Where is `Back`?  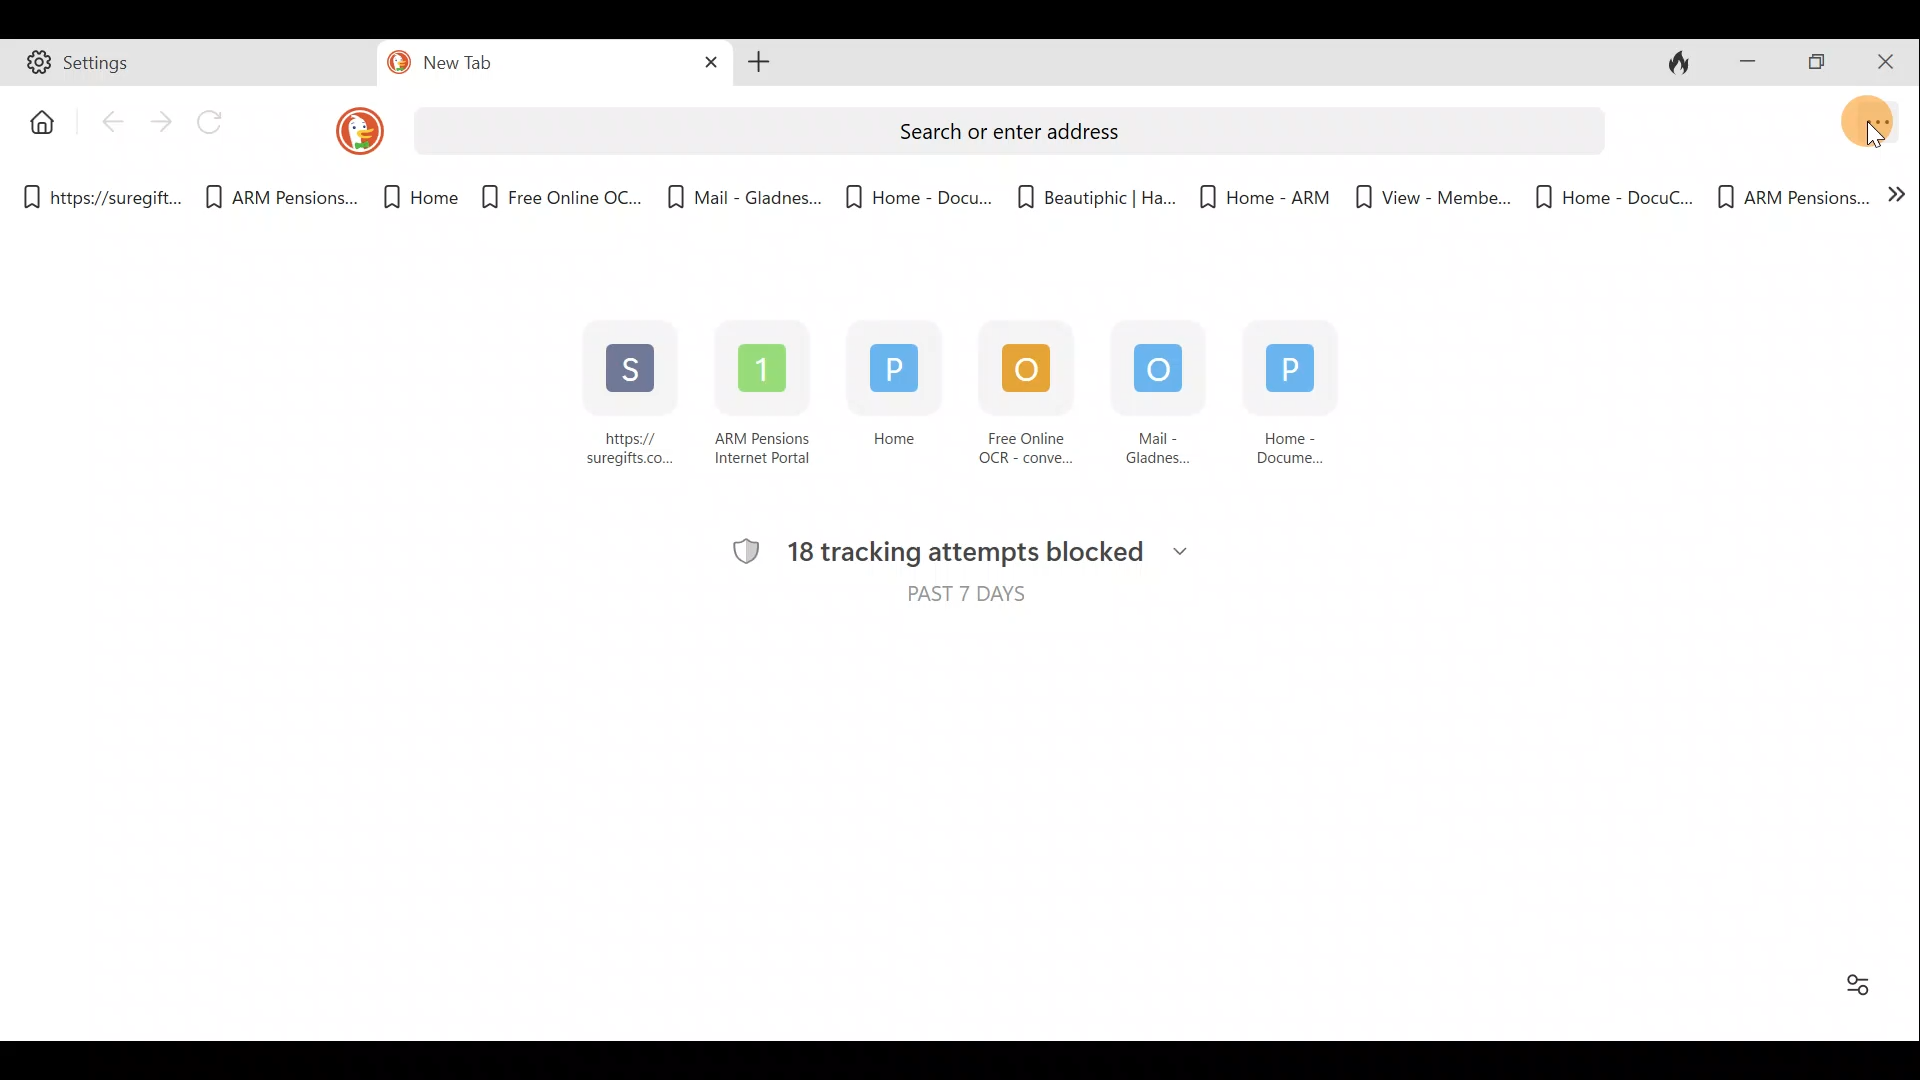 Back is located at coordinates (111, 127).